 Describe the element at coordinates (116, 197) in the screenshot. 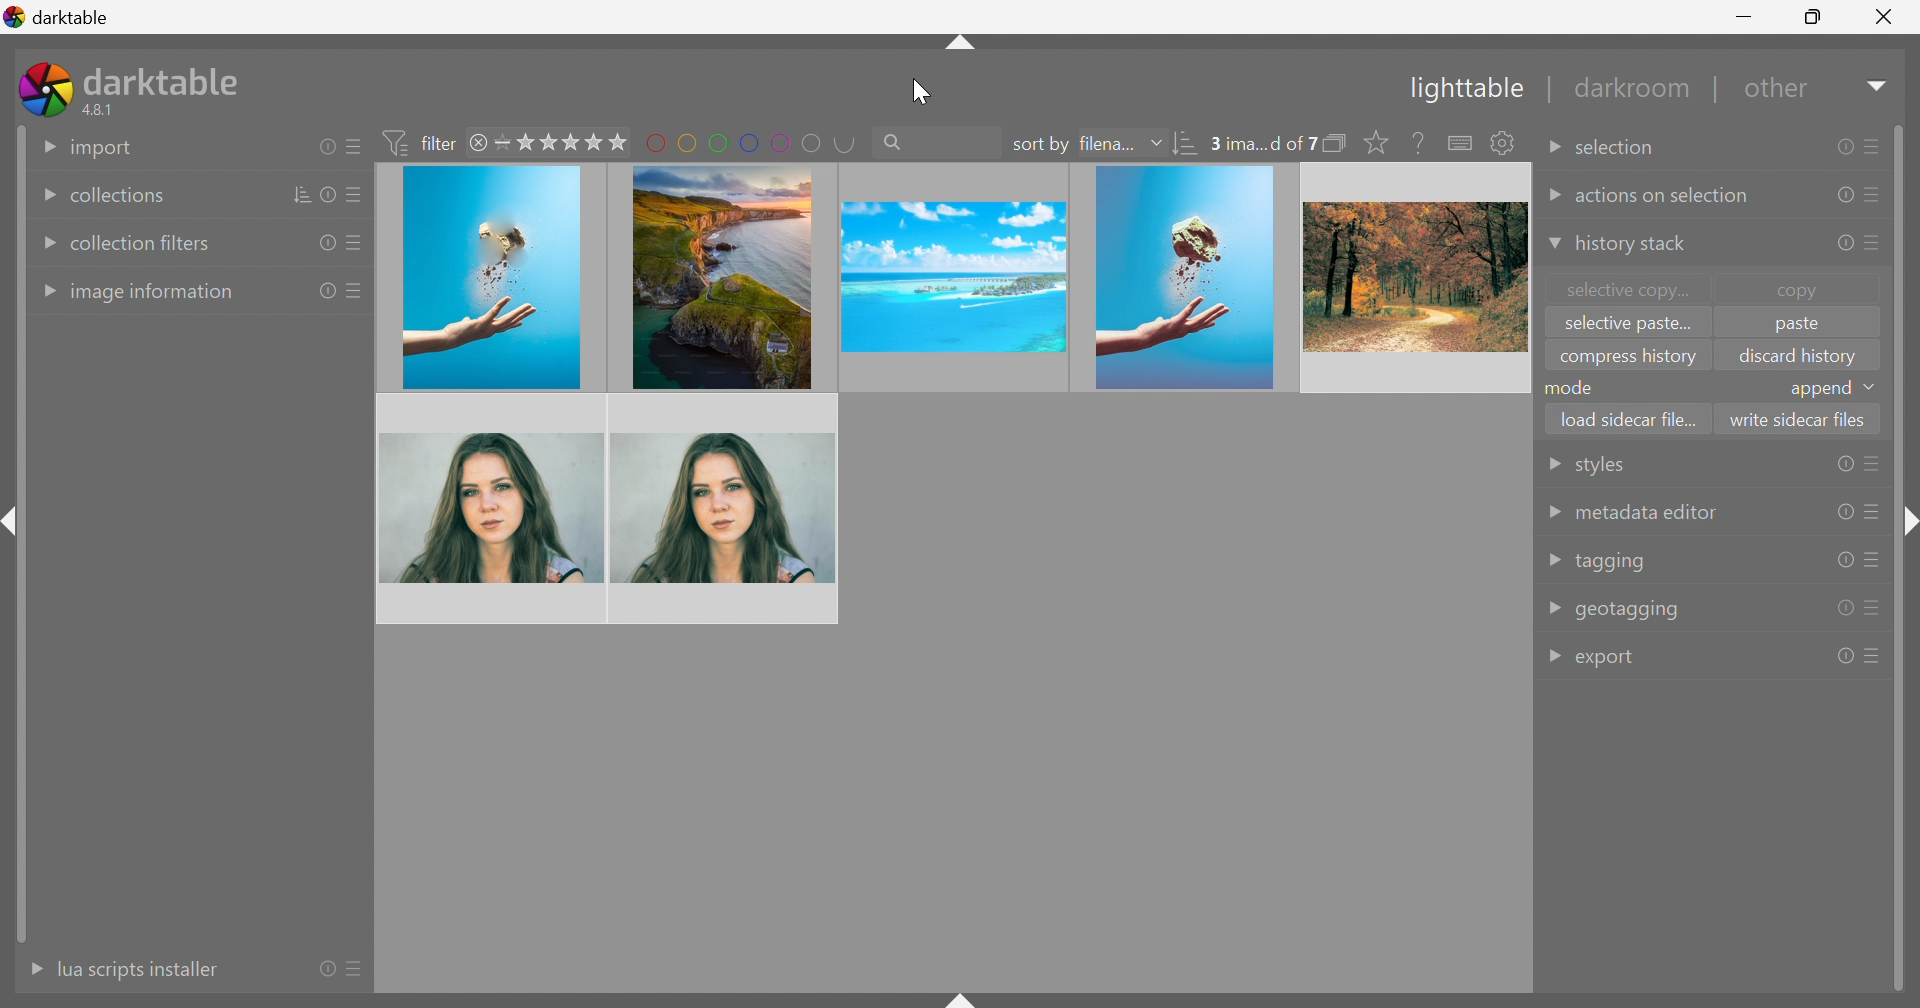

I see `collections` at that location.